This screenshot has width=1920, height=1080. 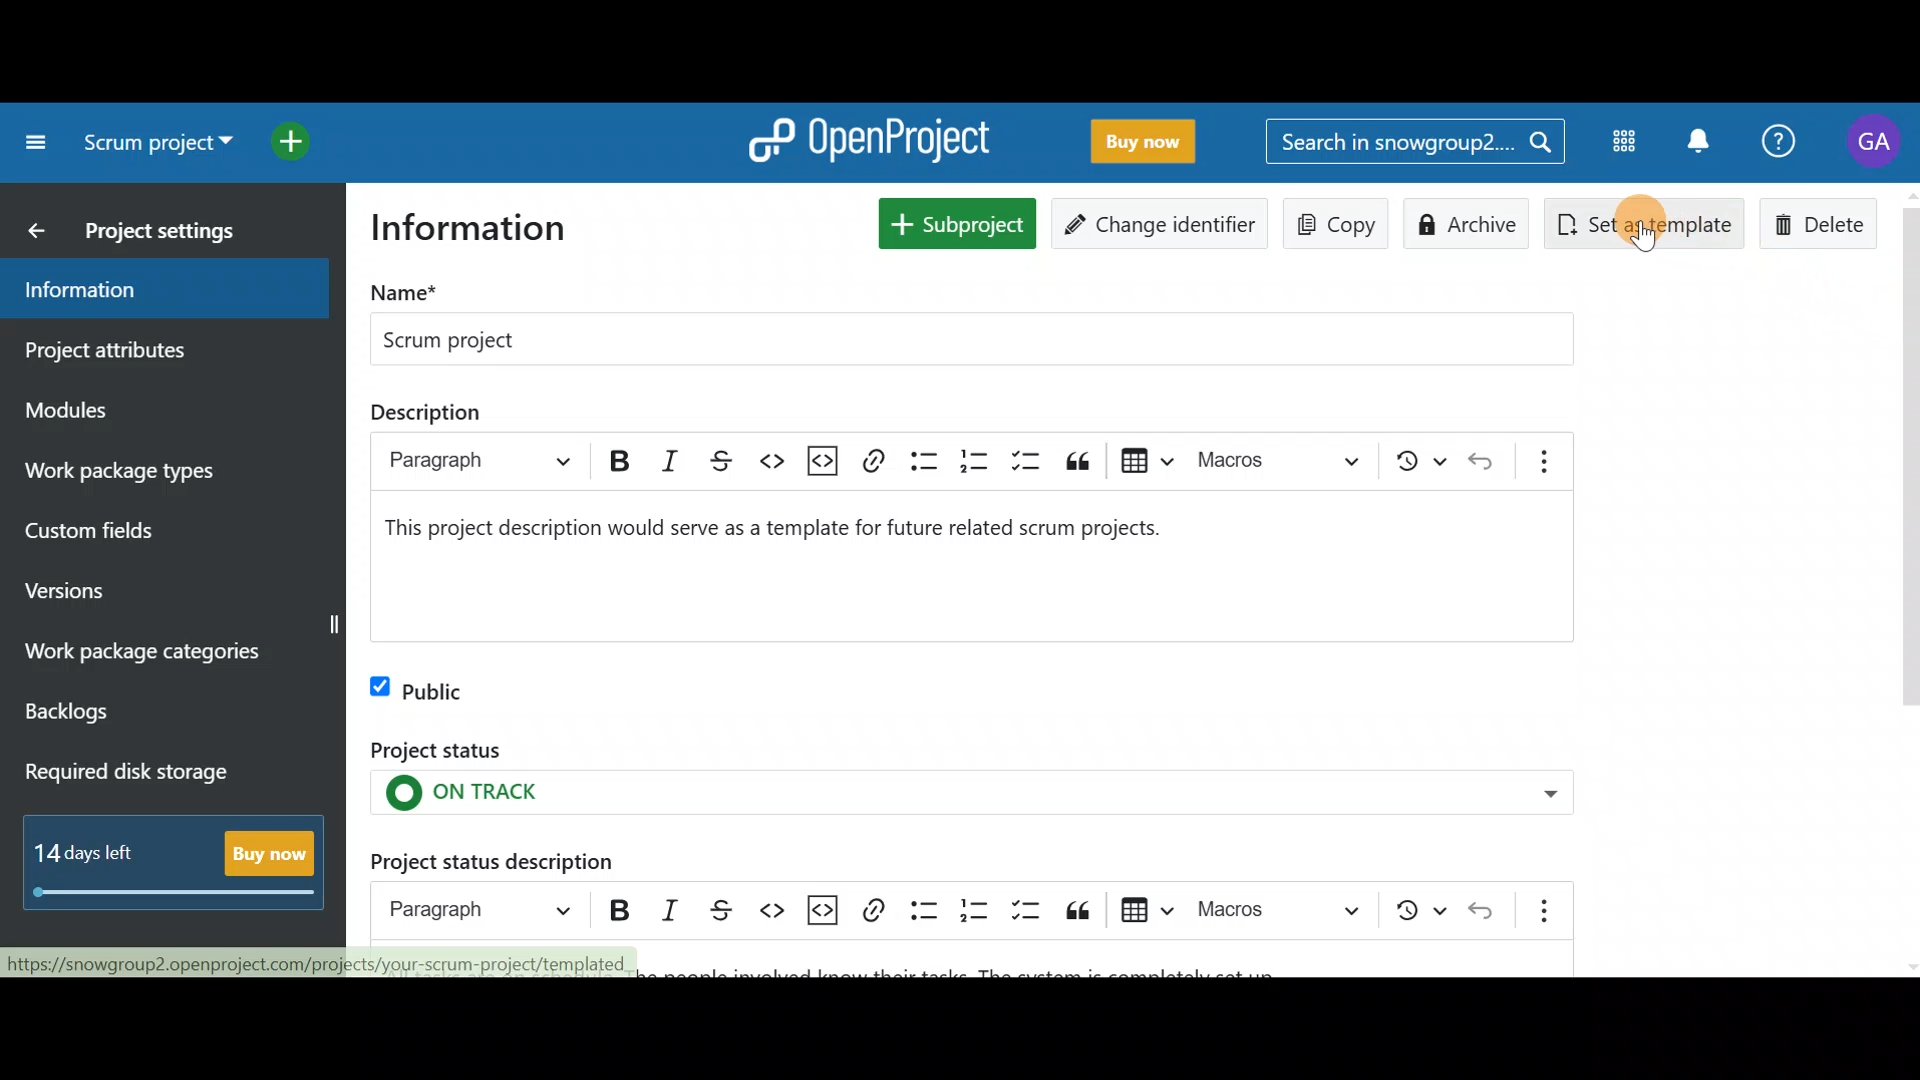 I want to click on Collapse project menu, so click(x=31, y=142).